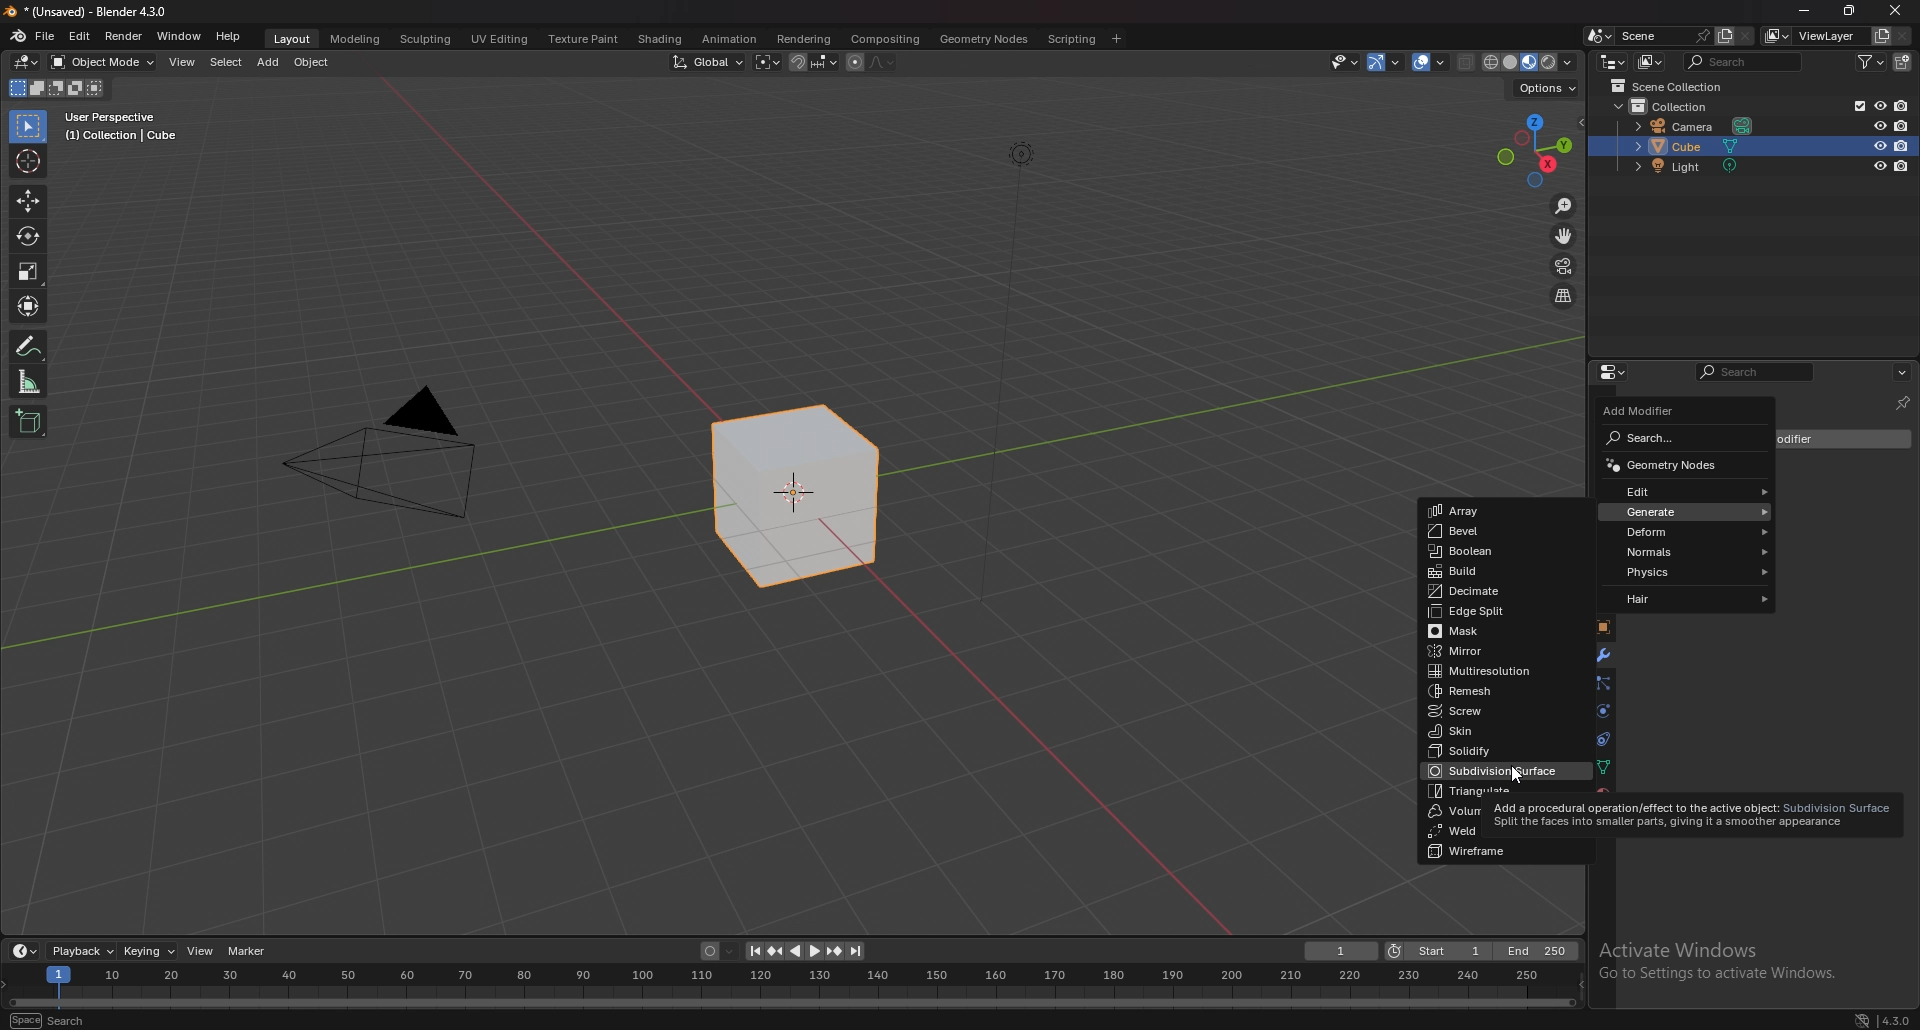  Describe the element at coordinates (293, 38) in the screenshot. I see `layout` at that location.